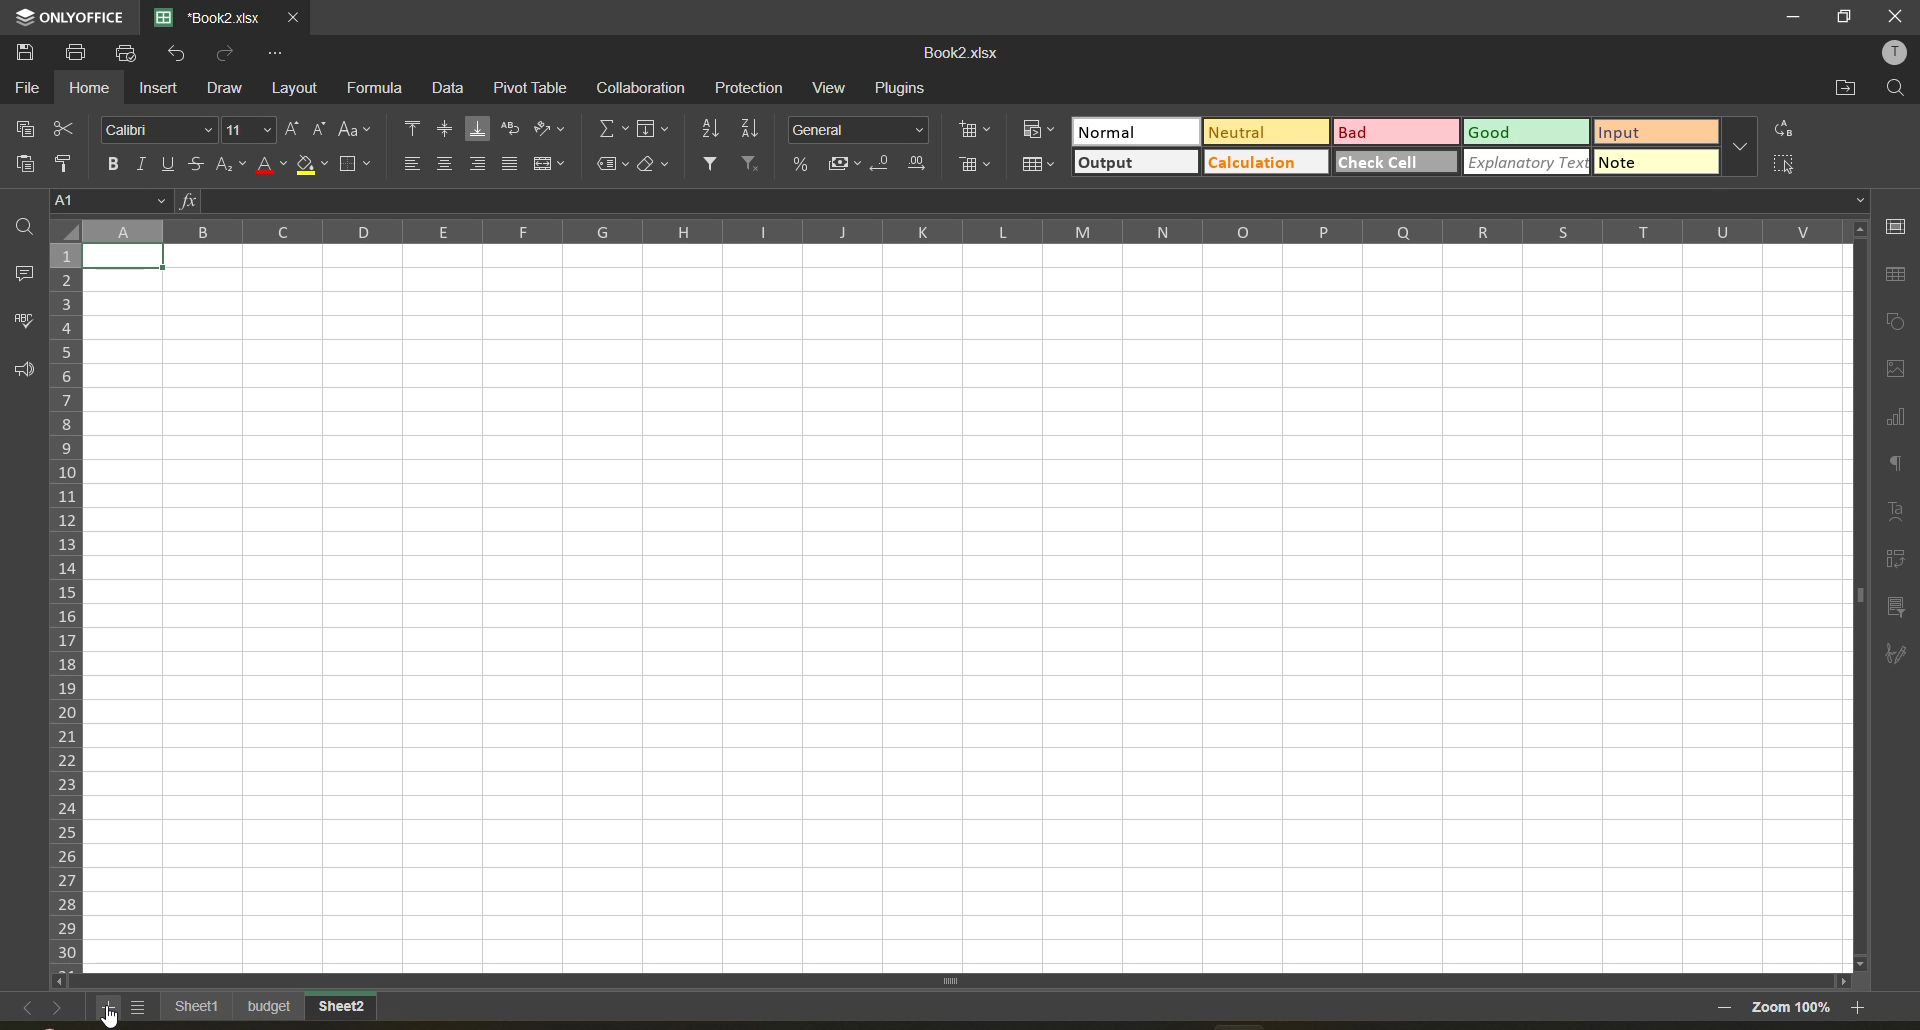 Image resolution: width=1920 pixels, height=1030 pixels. I want to click on find, so click(1898, 88).